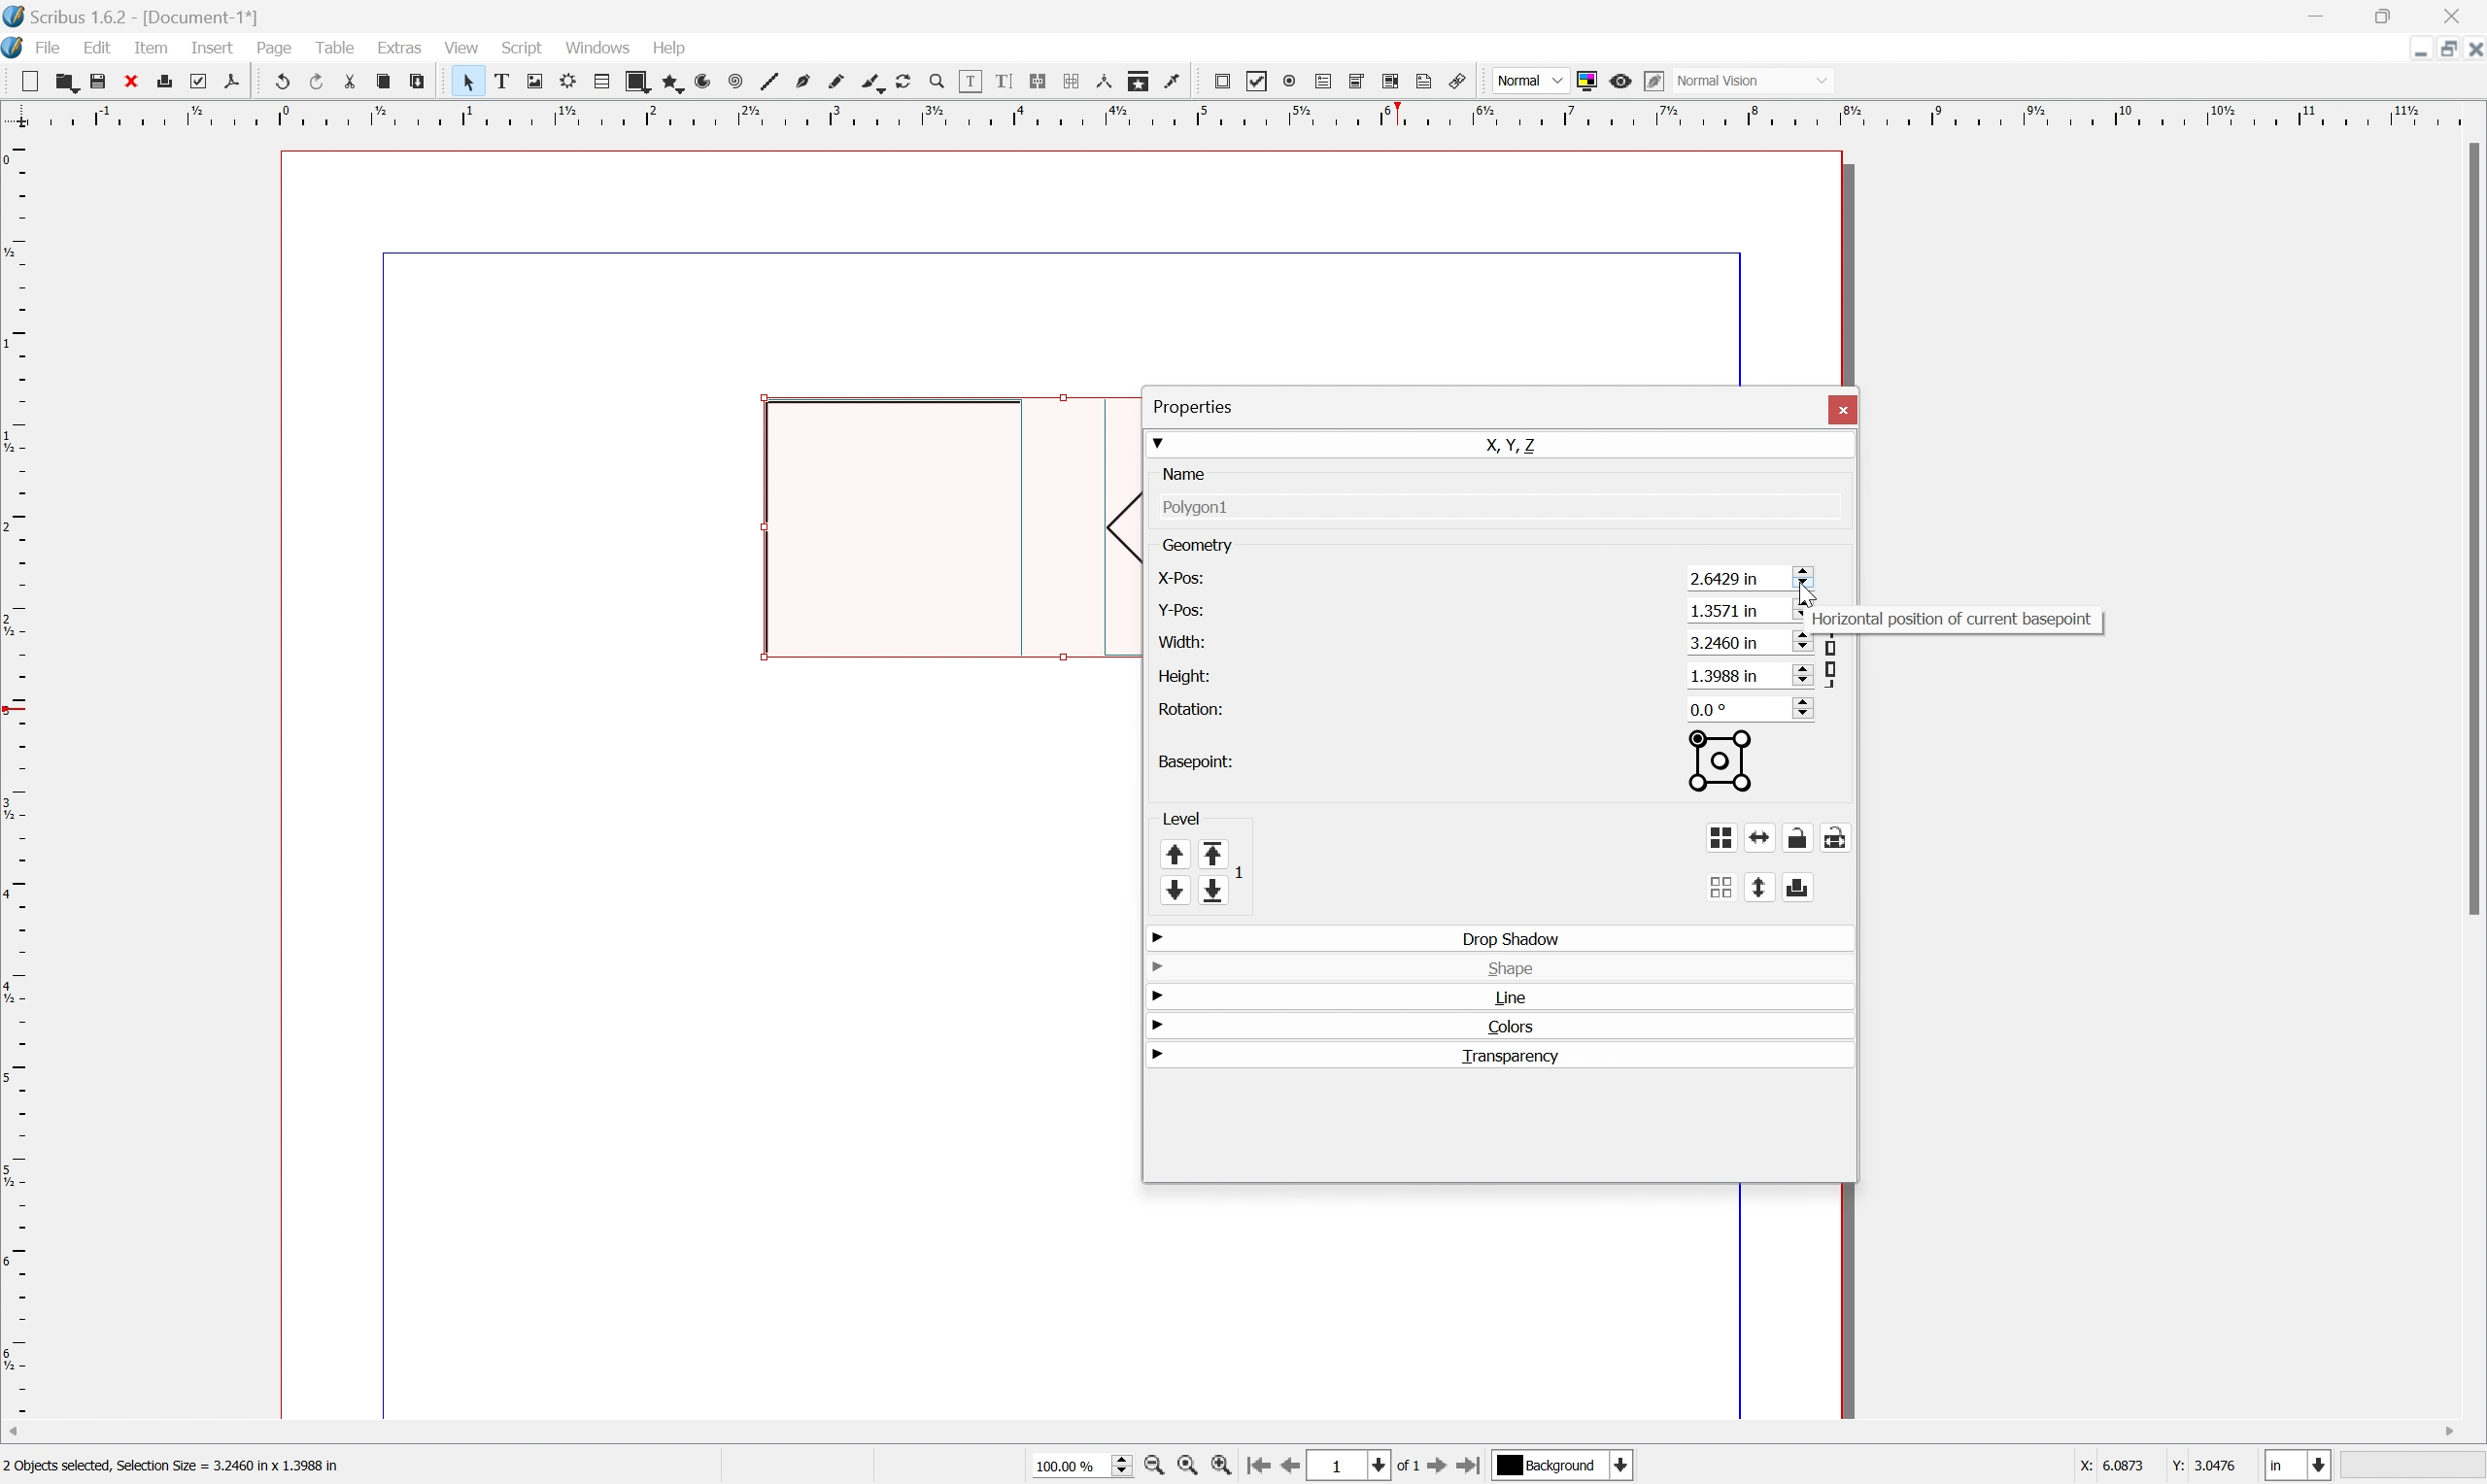 This screenshot has width=2487, height=1484. I want to click on undo, so click(282, 83).